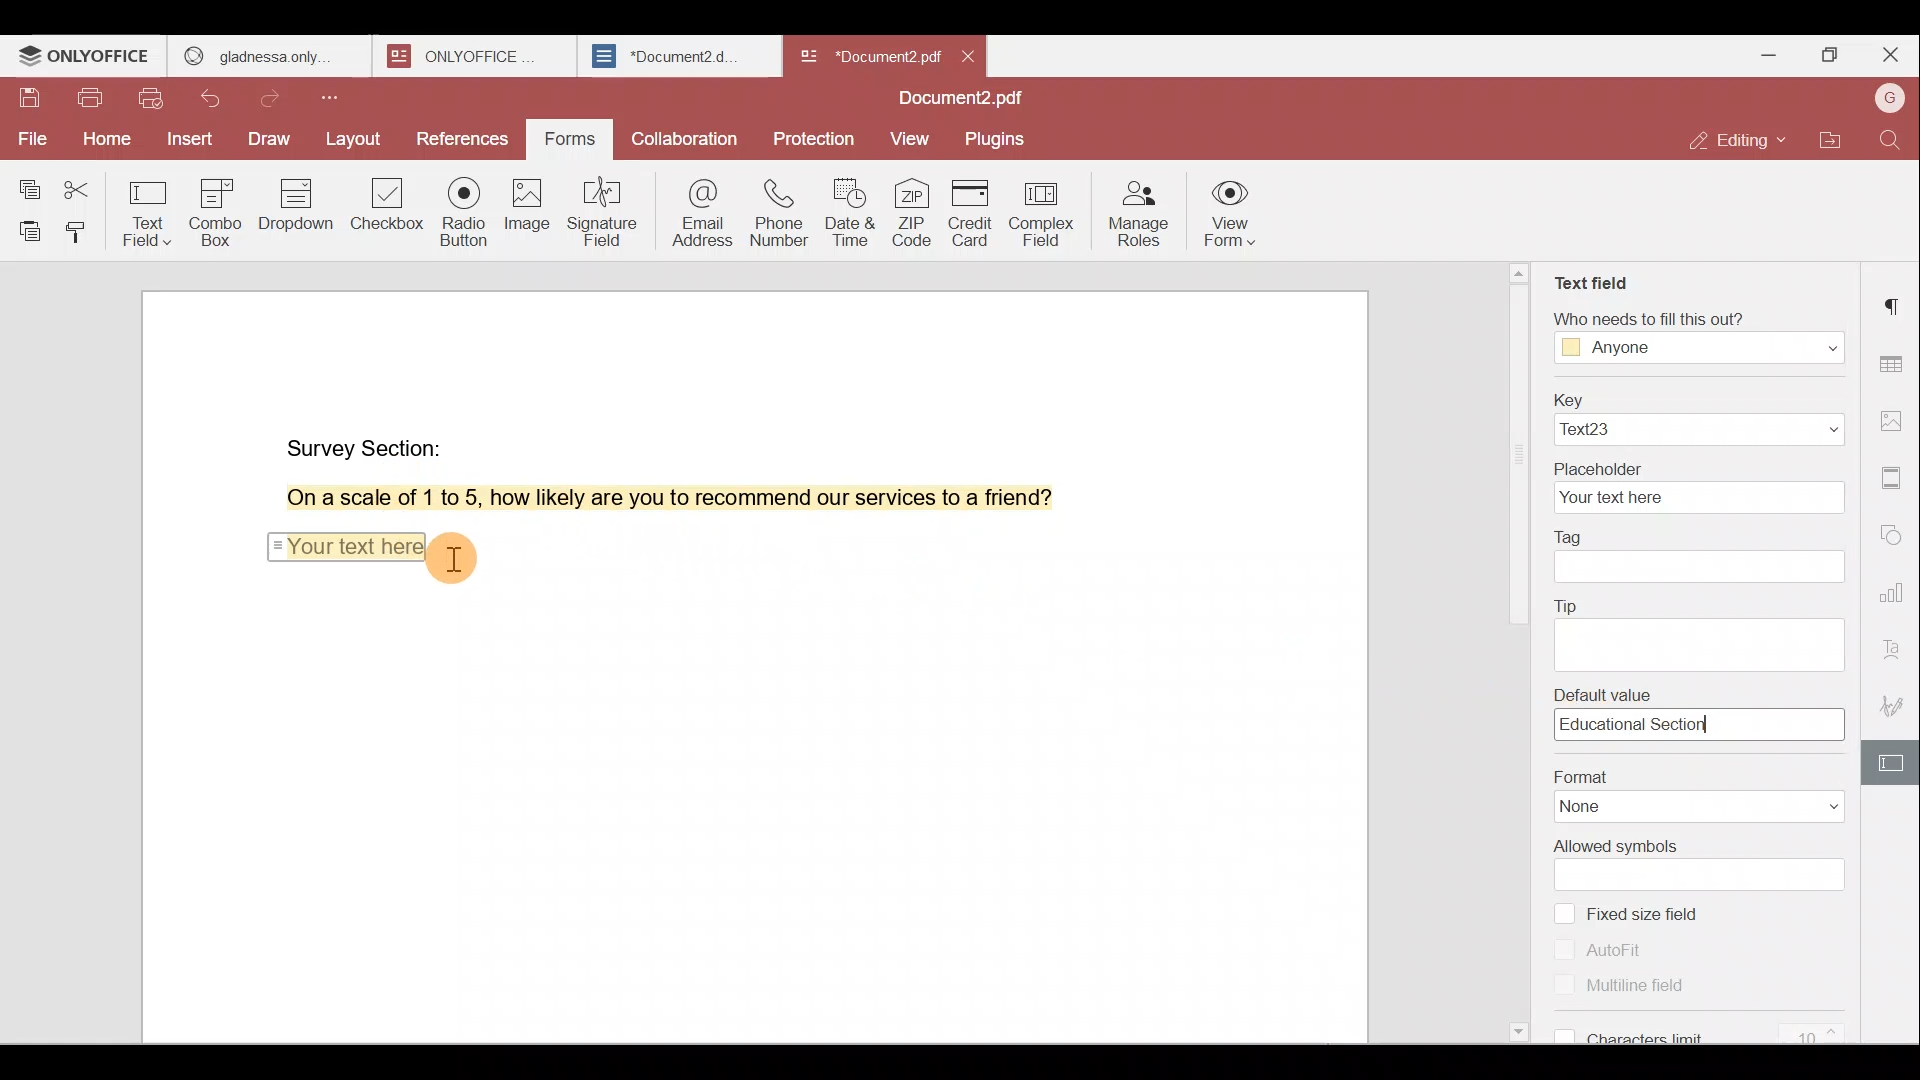  Describe the element at coordinates (1889, 100) in the screenshot. I see `Account name` at that location.